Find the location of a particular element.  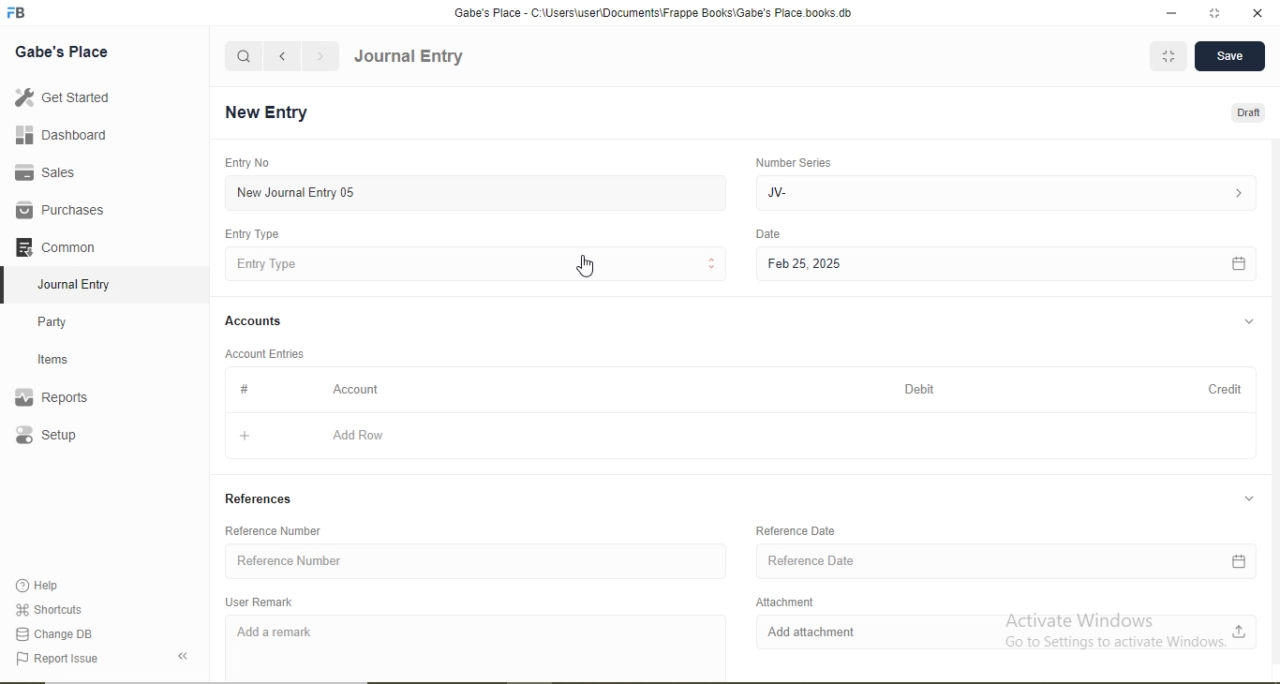

collapse/expand is located at coordinates (1249, 501).